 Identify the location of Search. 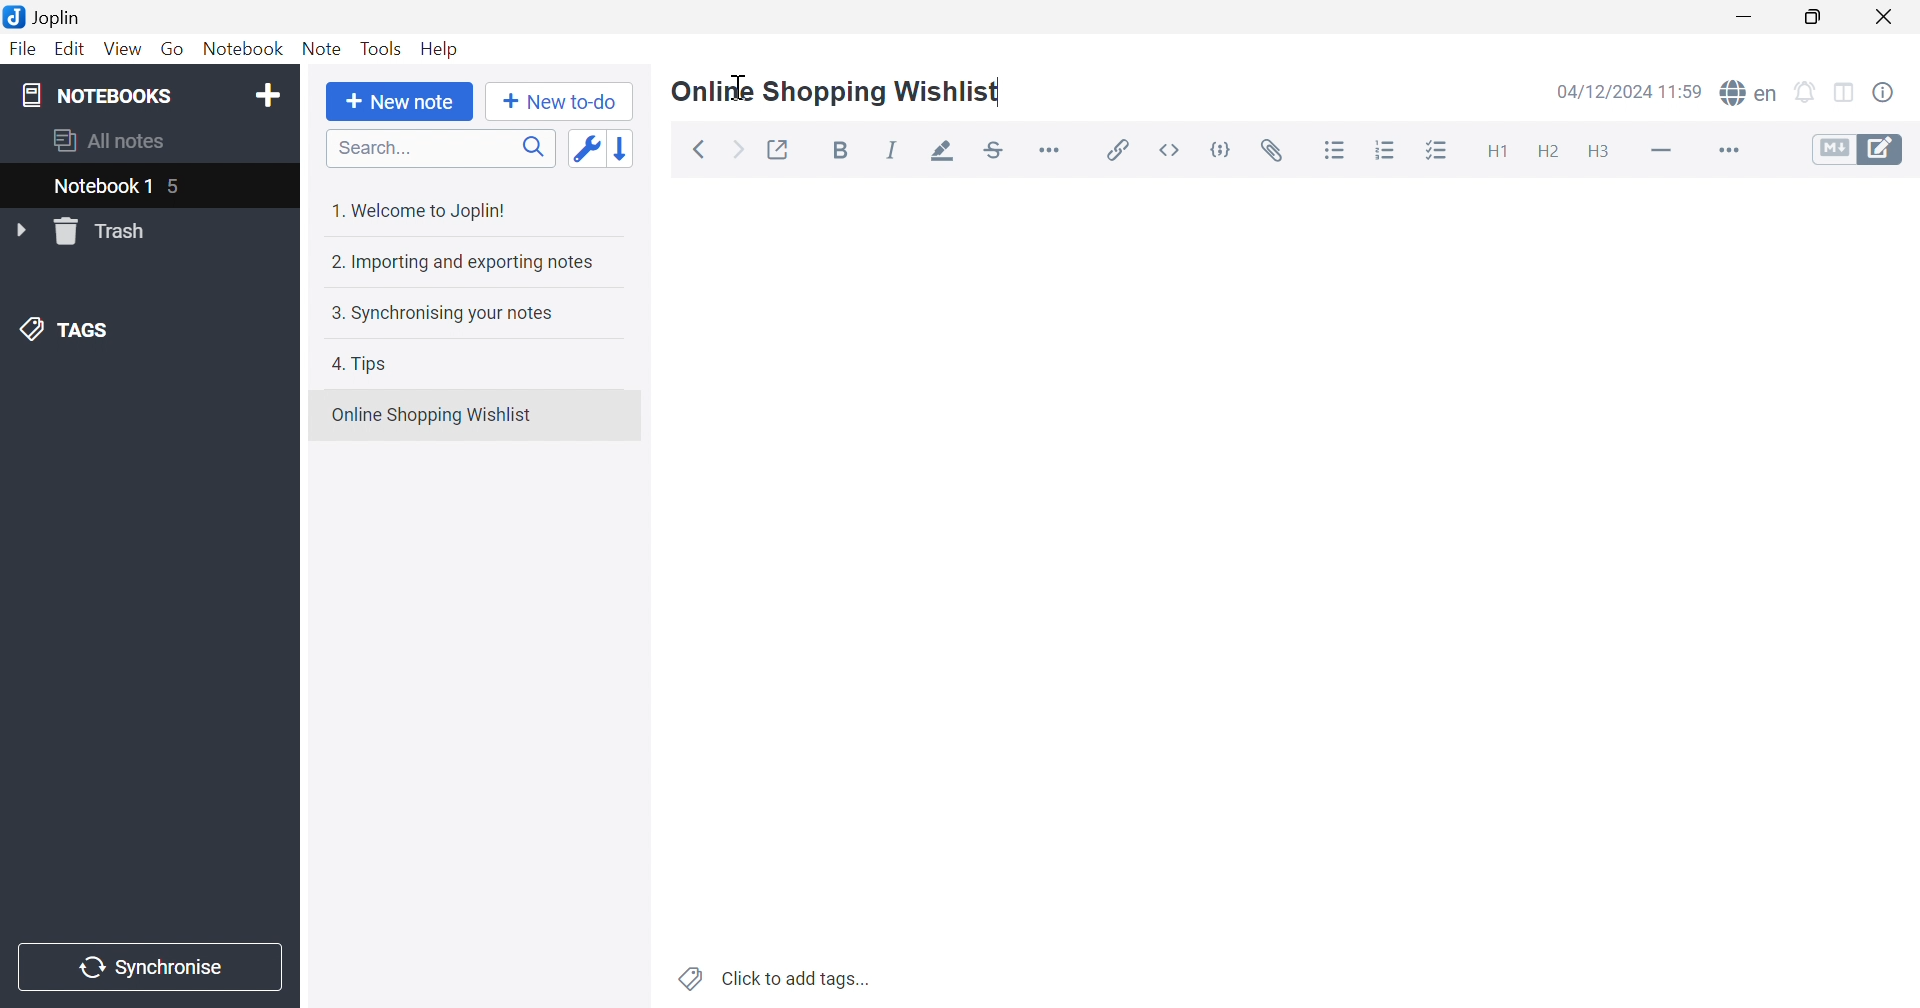
(442, 150).